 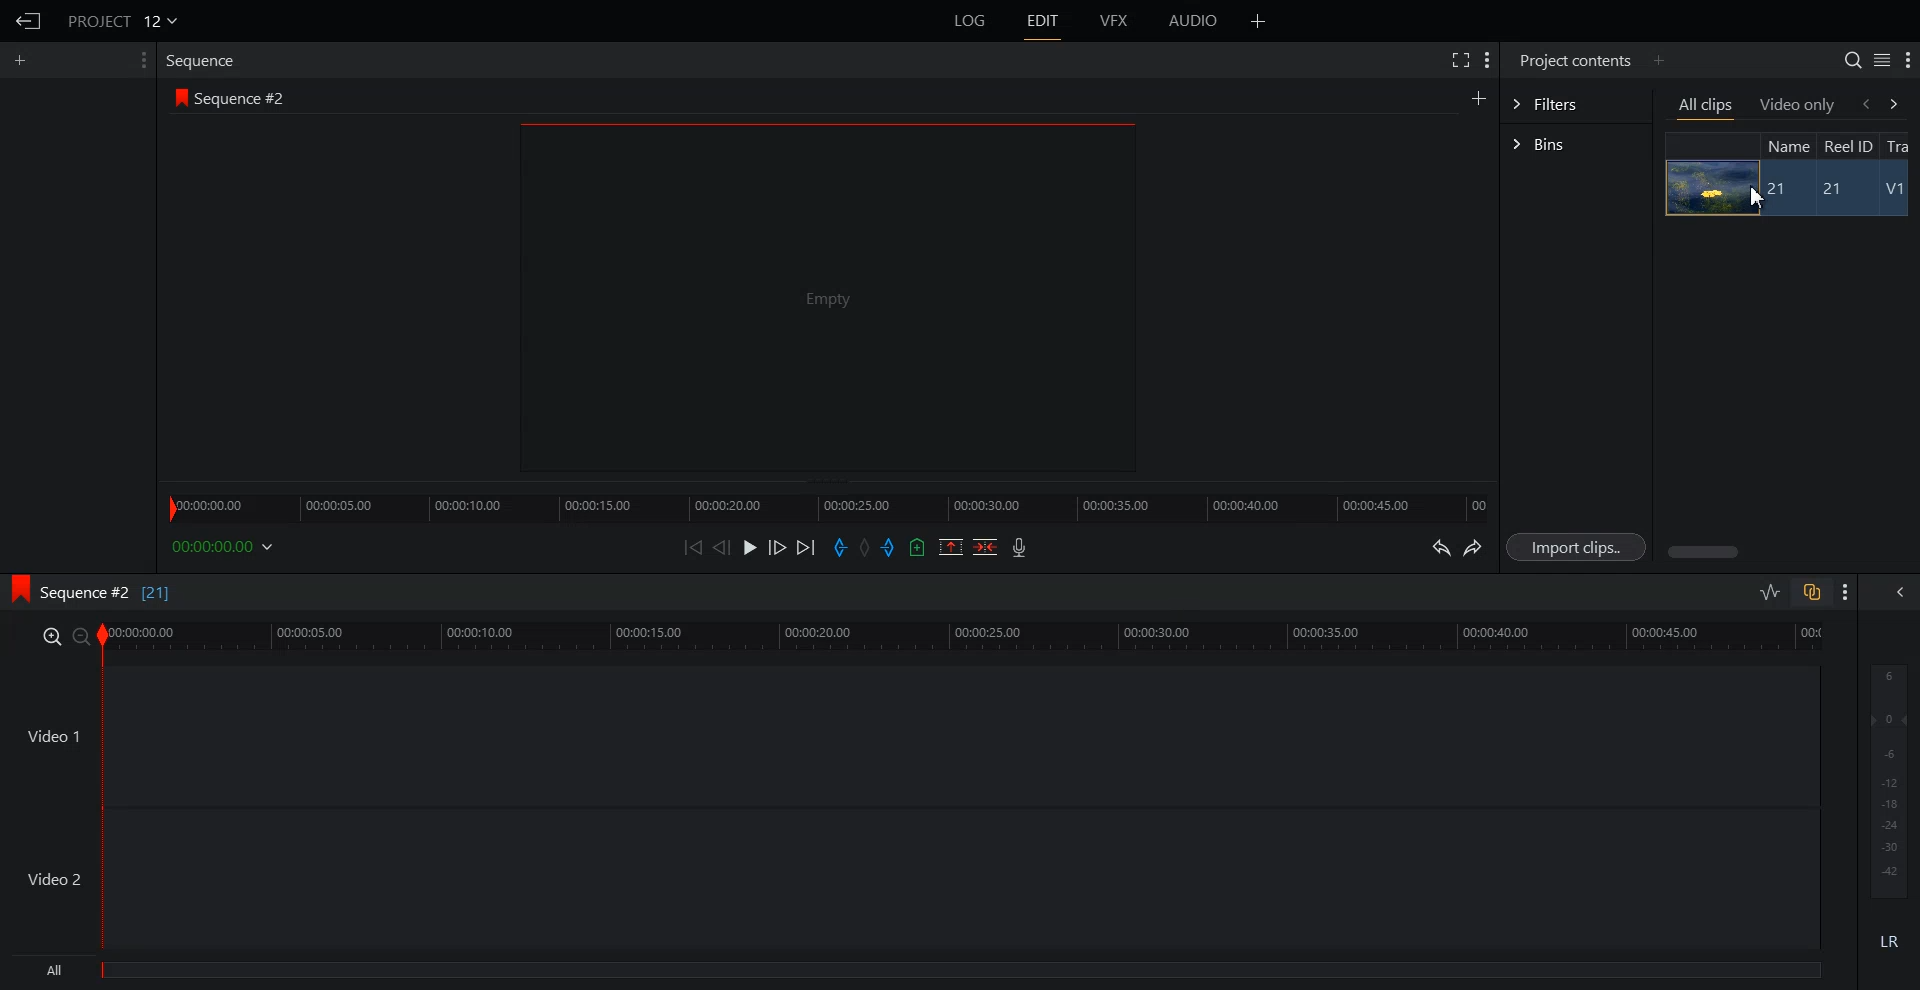 What do you see at coordinates (1846, 592) in the screenshot?
I see `Show setting menu` at bounding box center [1846, 592].